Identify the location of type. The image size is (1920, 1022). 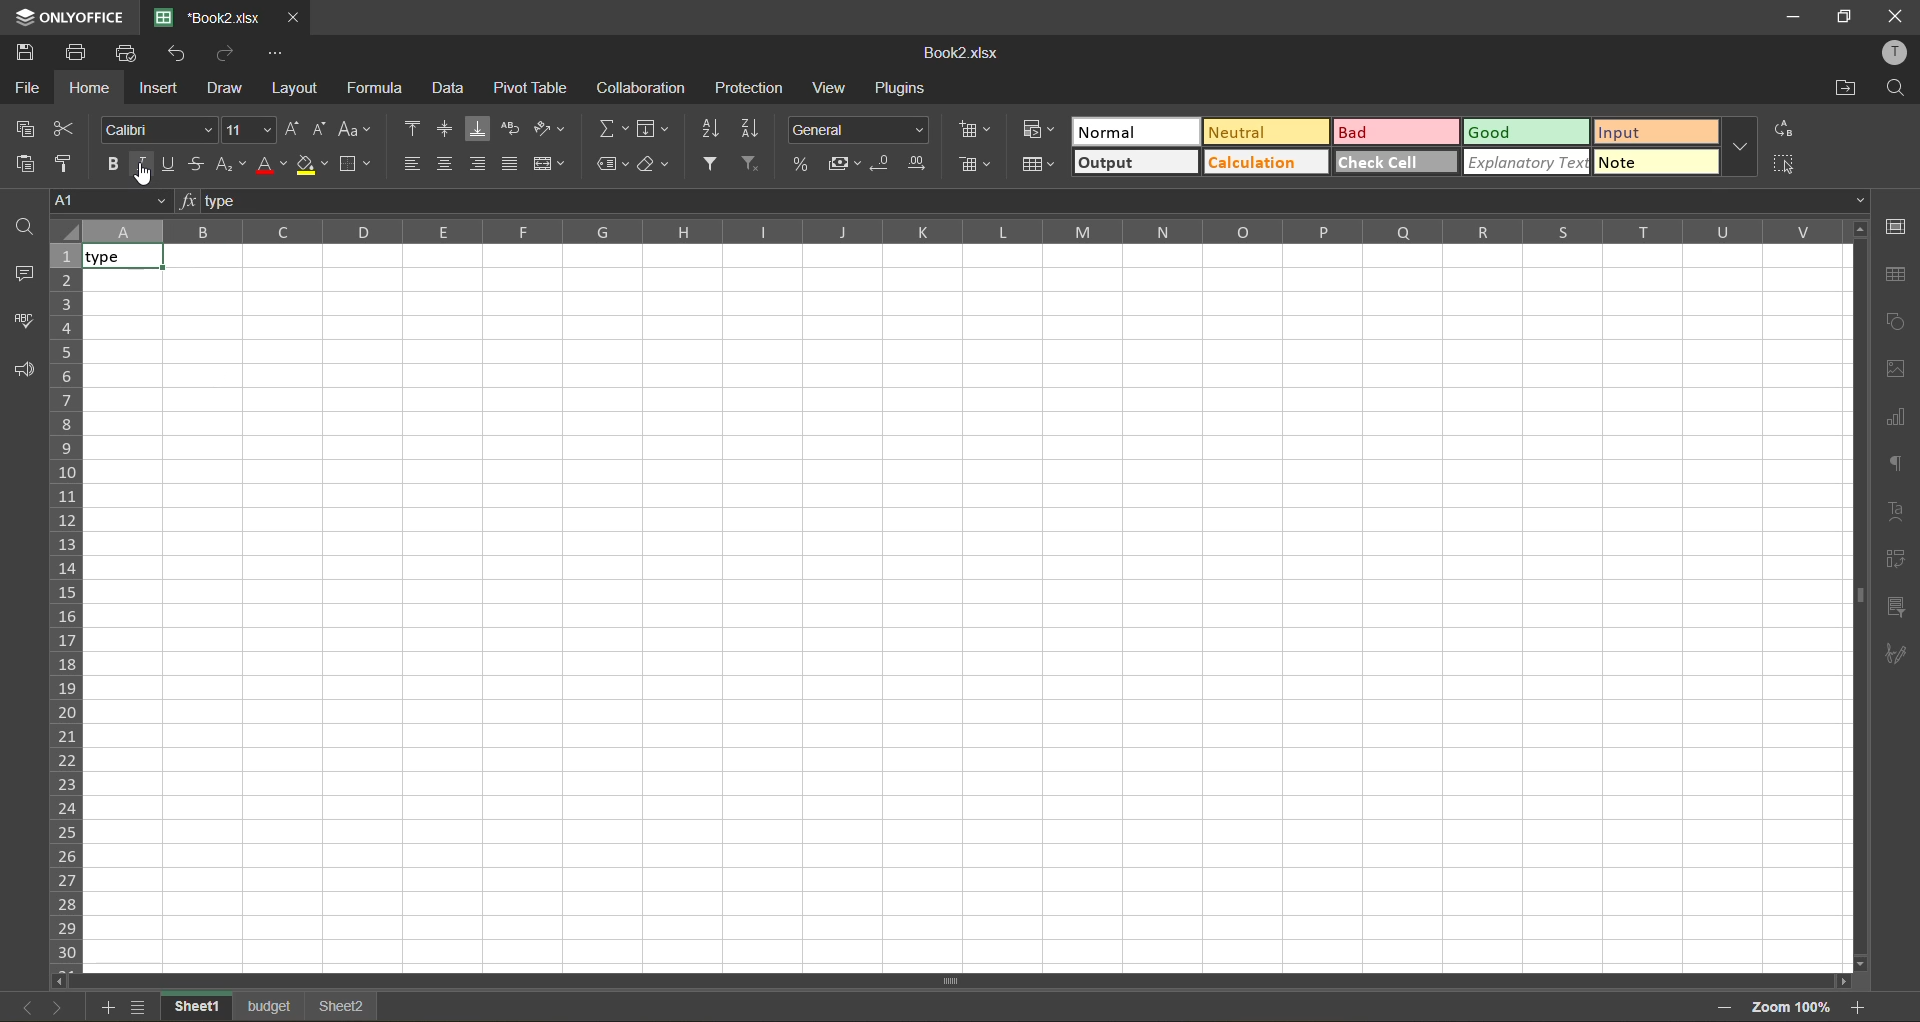
(122, 256).